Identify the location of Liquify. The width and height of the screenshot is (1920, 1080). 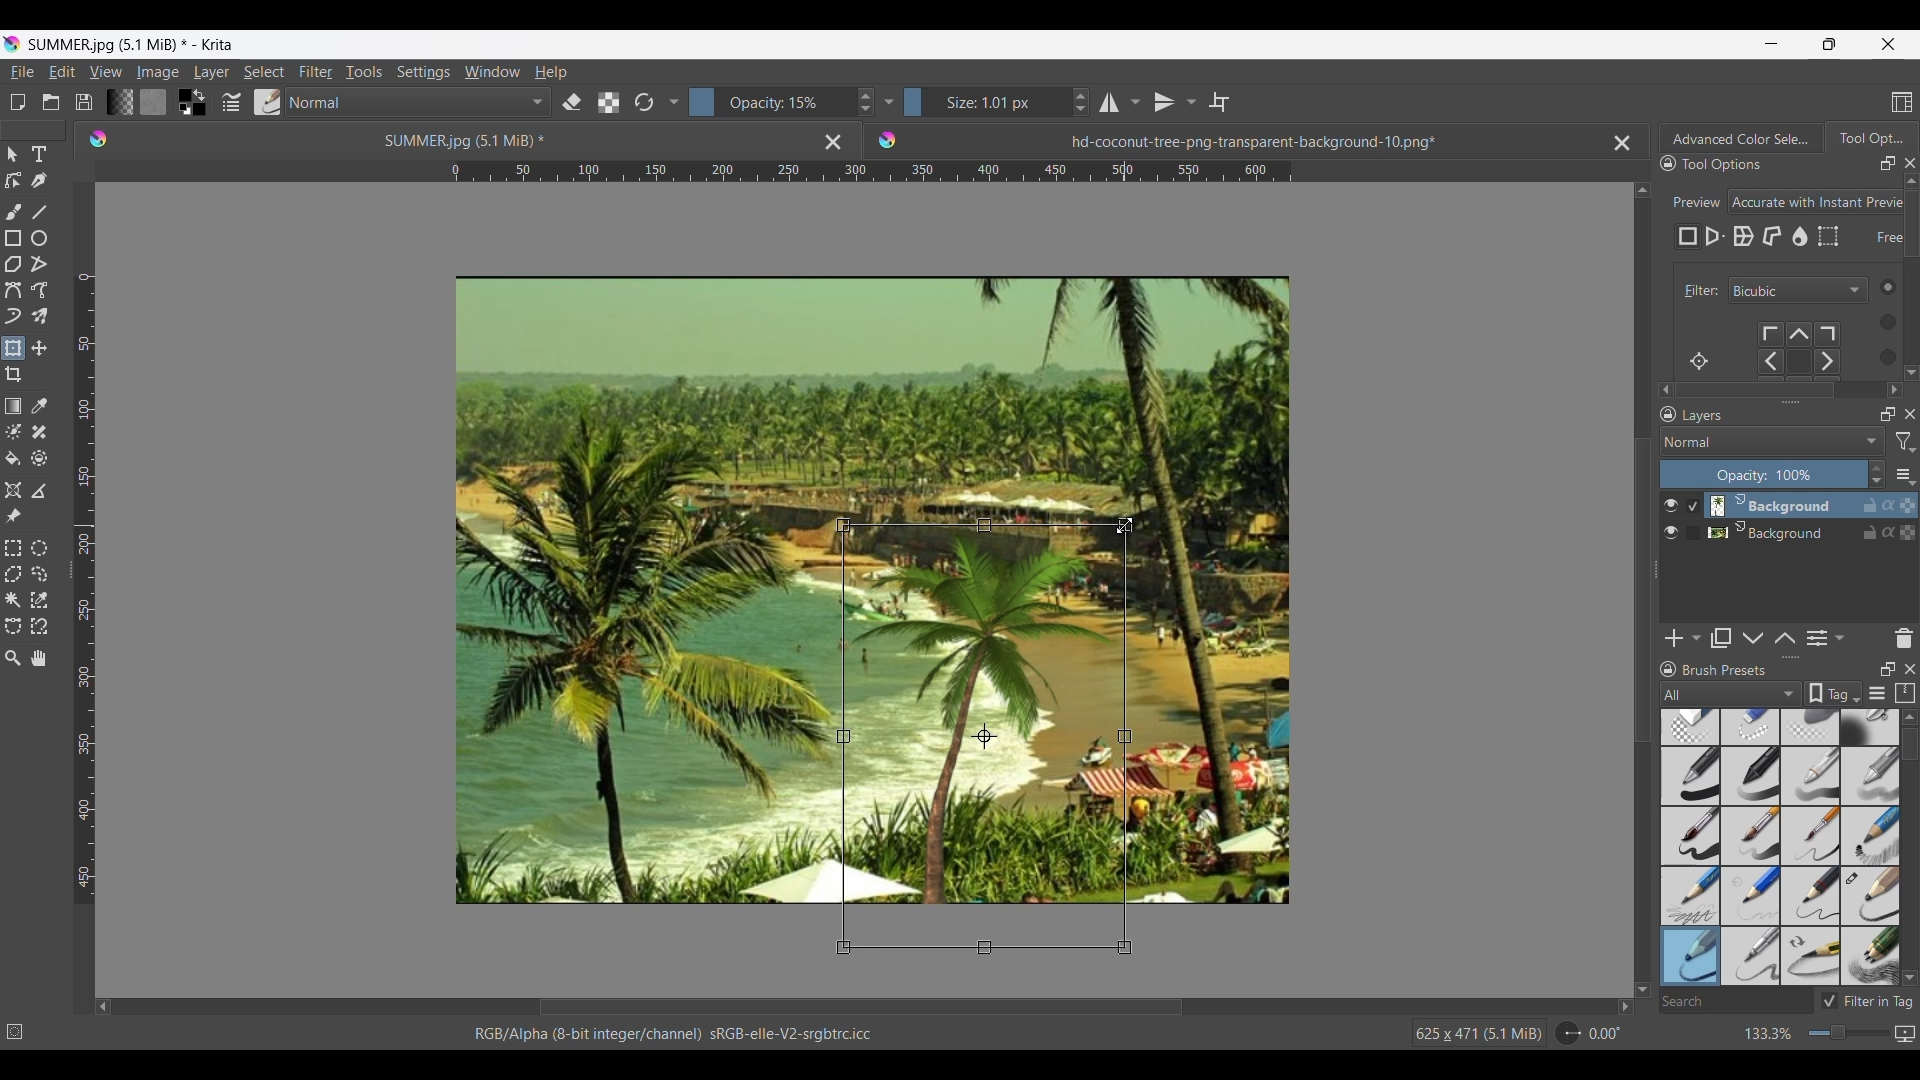
(1801, 236).